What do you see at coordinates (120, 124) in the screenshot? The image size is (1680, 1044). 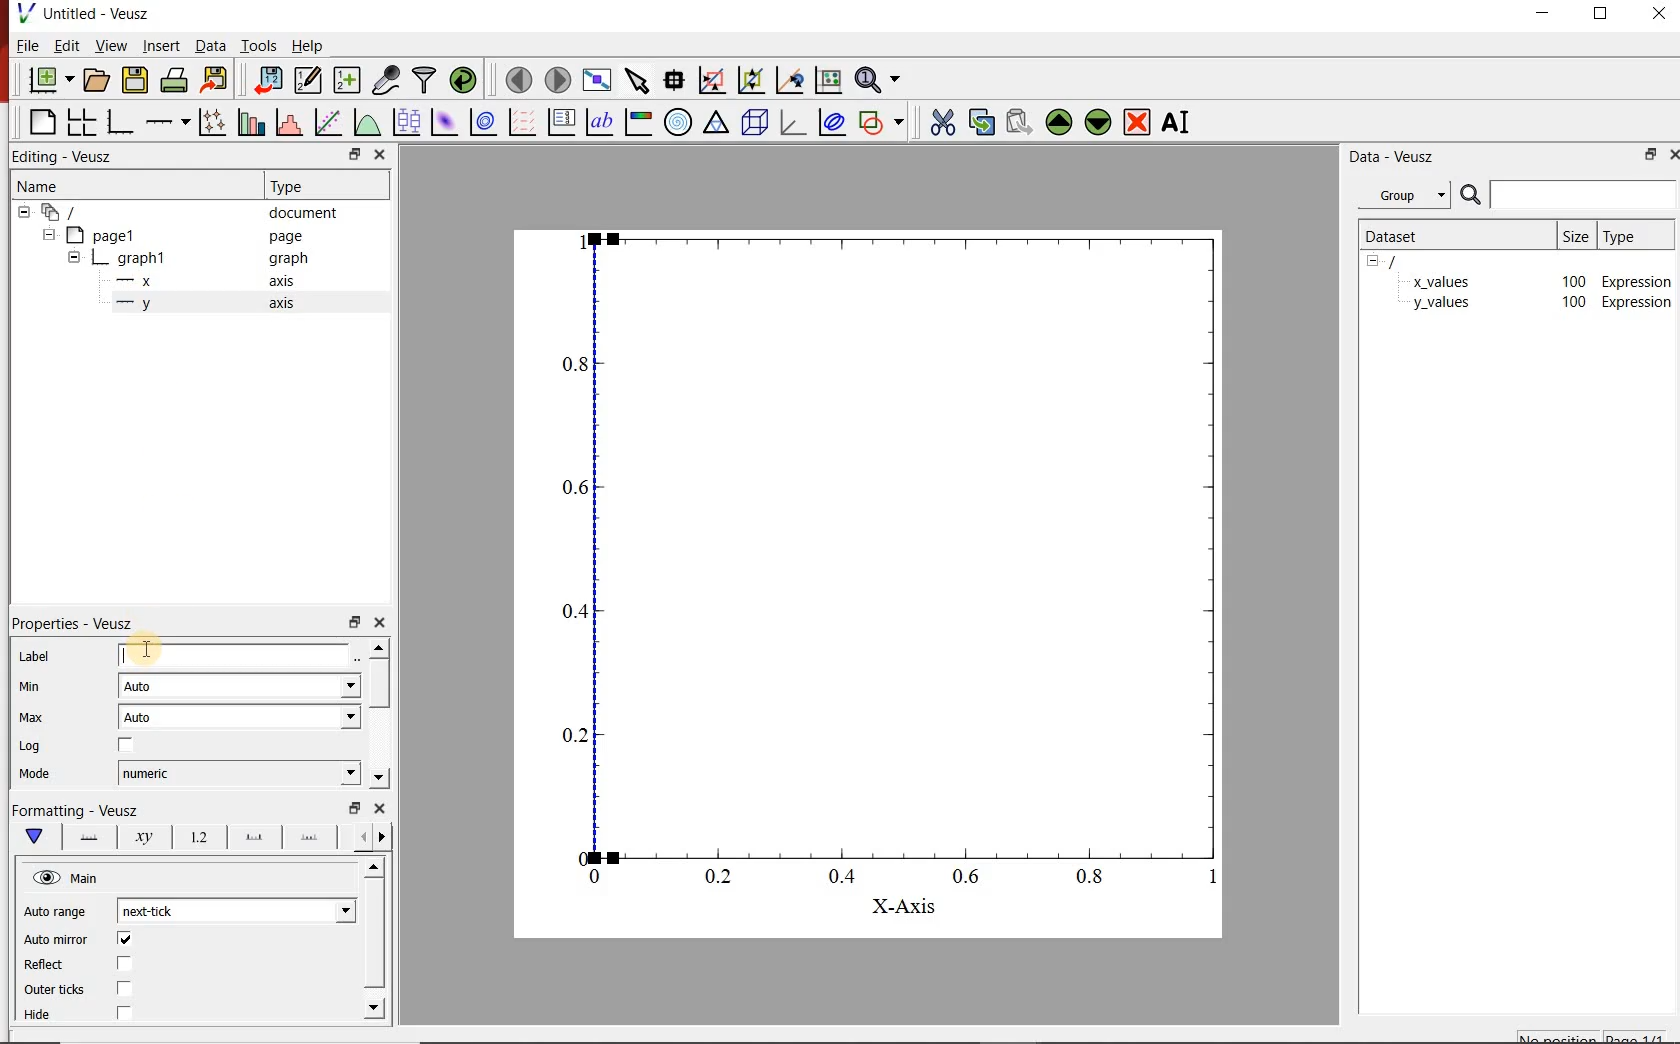 I see `bar graph` at bounding box center [120, 124].